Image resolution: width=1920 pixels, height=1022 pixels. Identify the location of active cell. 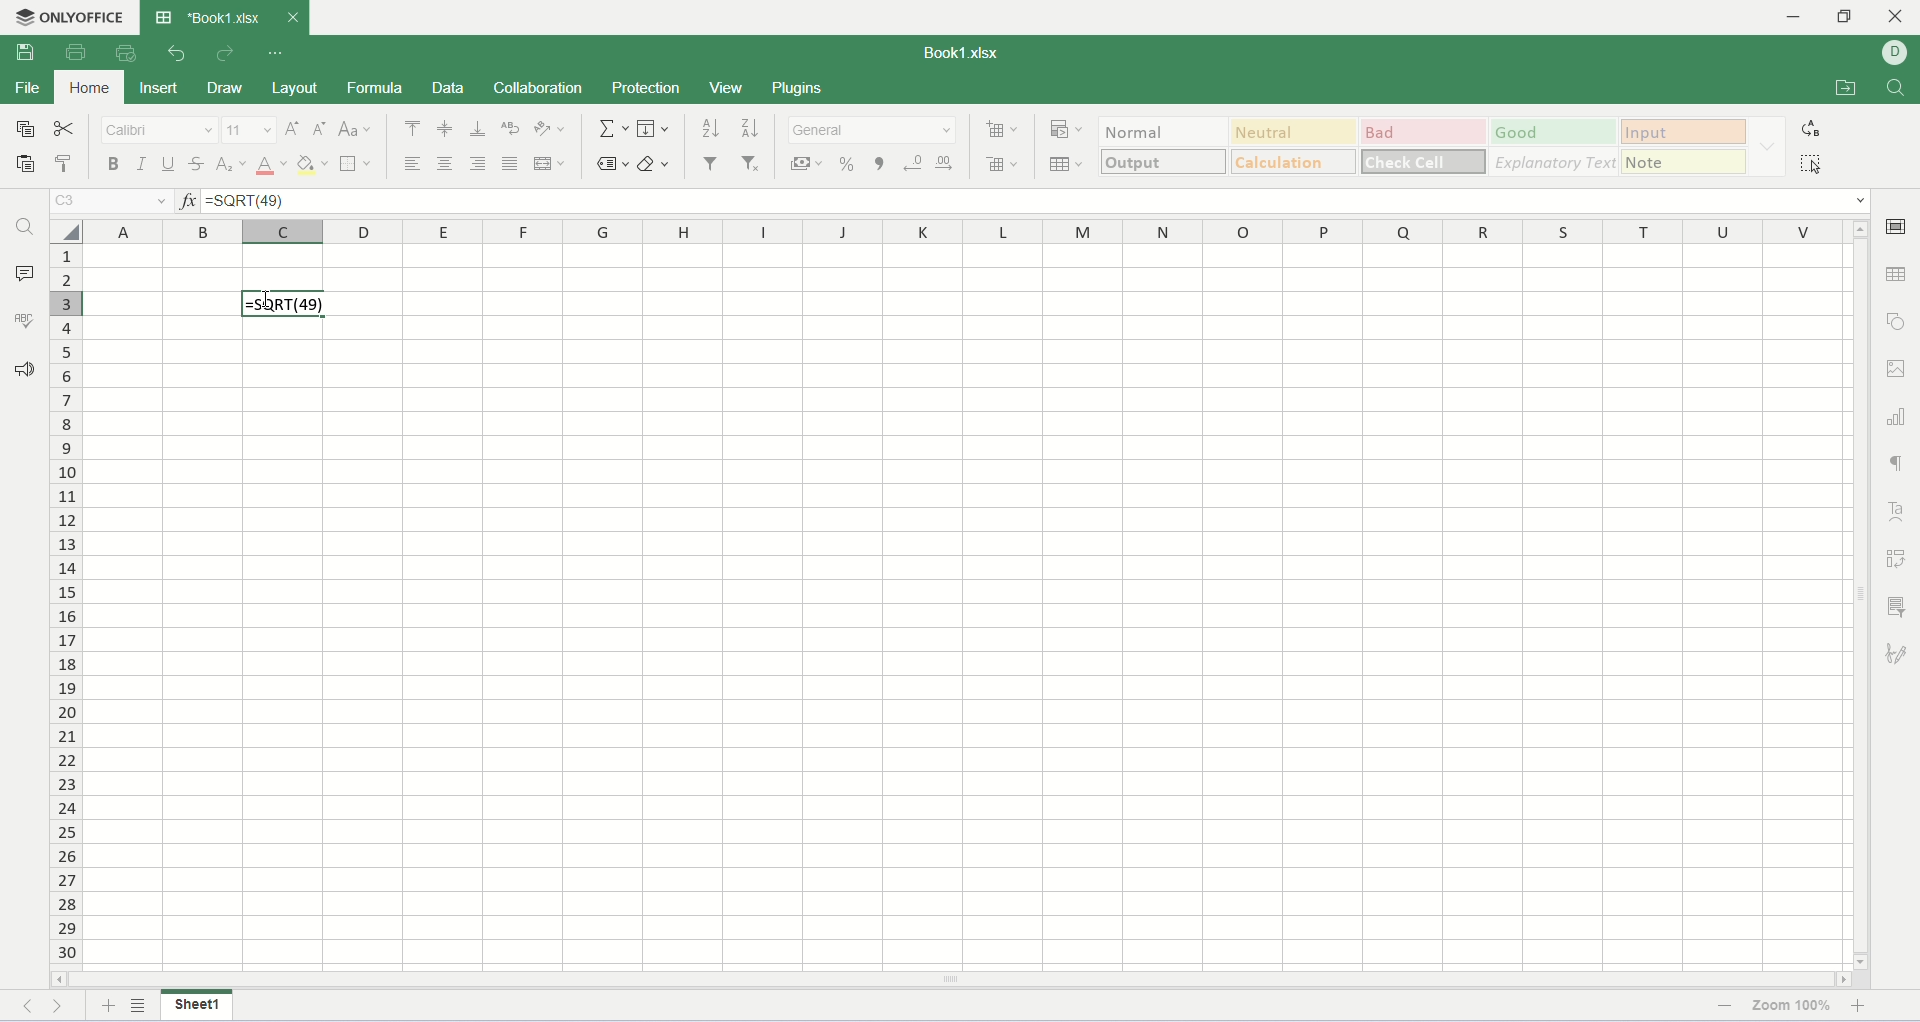
(284, 304).